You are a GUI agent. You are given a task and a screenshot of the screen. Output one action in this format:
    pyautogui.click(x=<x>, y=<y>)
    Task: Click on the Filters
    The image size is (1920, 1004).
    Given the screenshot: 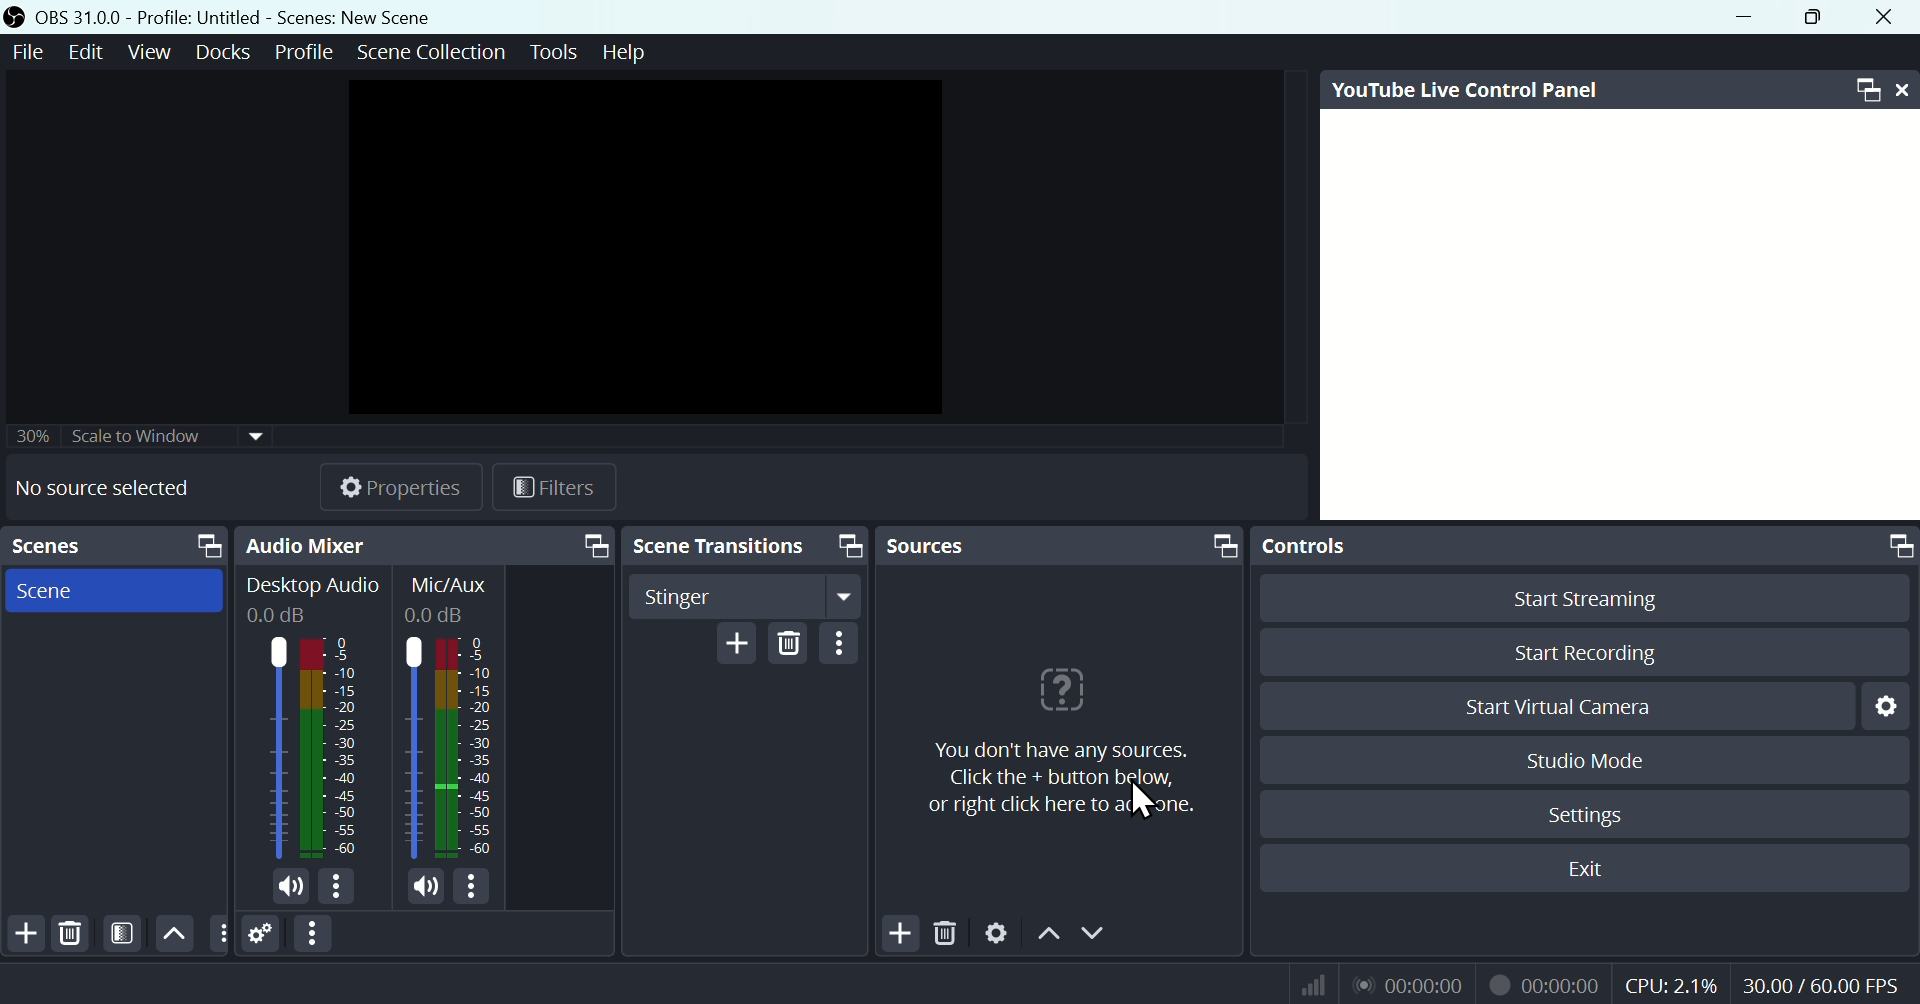 What is the action you would take?
    pyautogui.click(x=120, y=934)
    